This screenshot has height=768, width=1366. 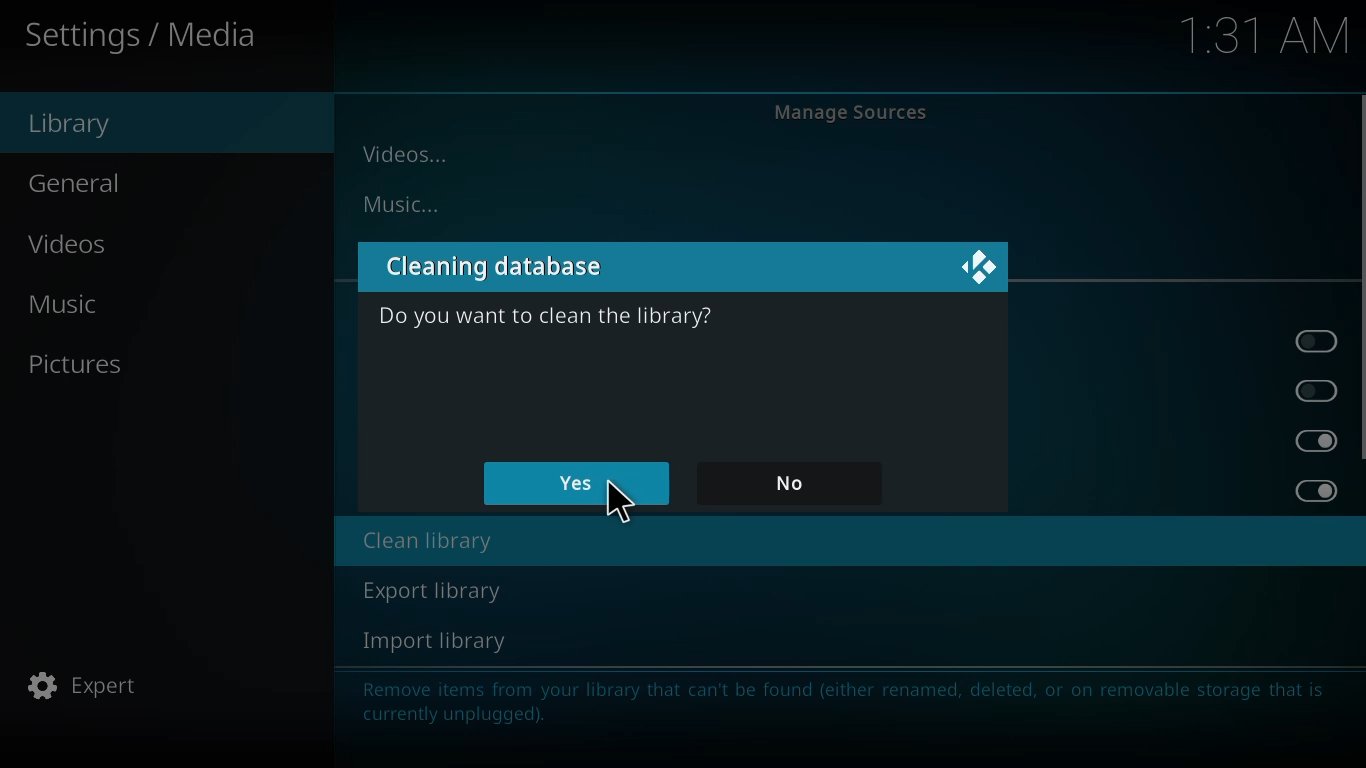 What do you see at coordinates (1318, 388) in the screenshot?
I see `enable` at bounding box center [1318, 388].